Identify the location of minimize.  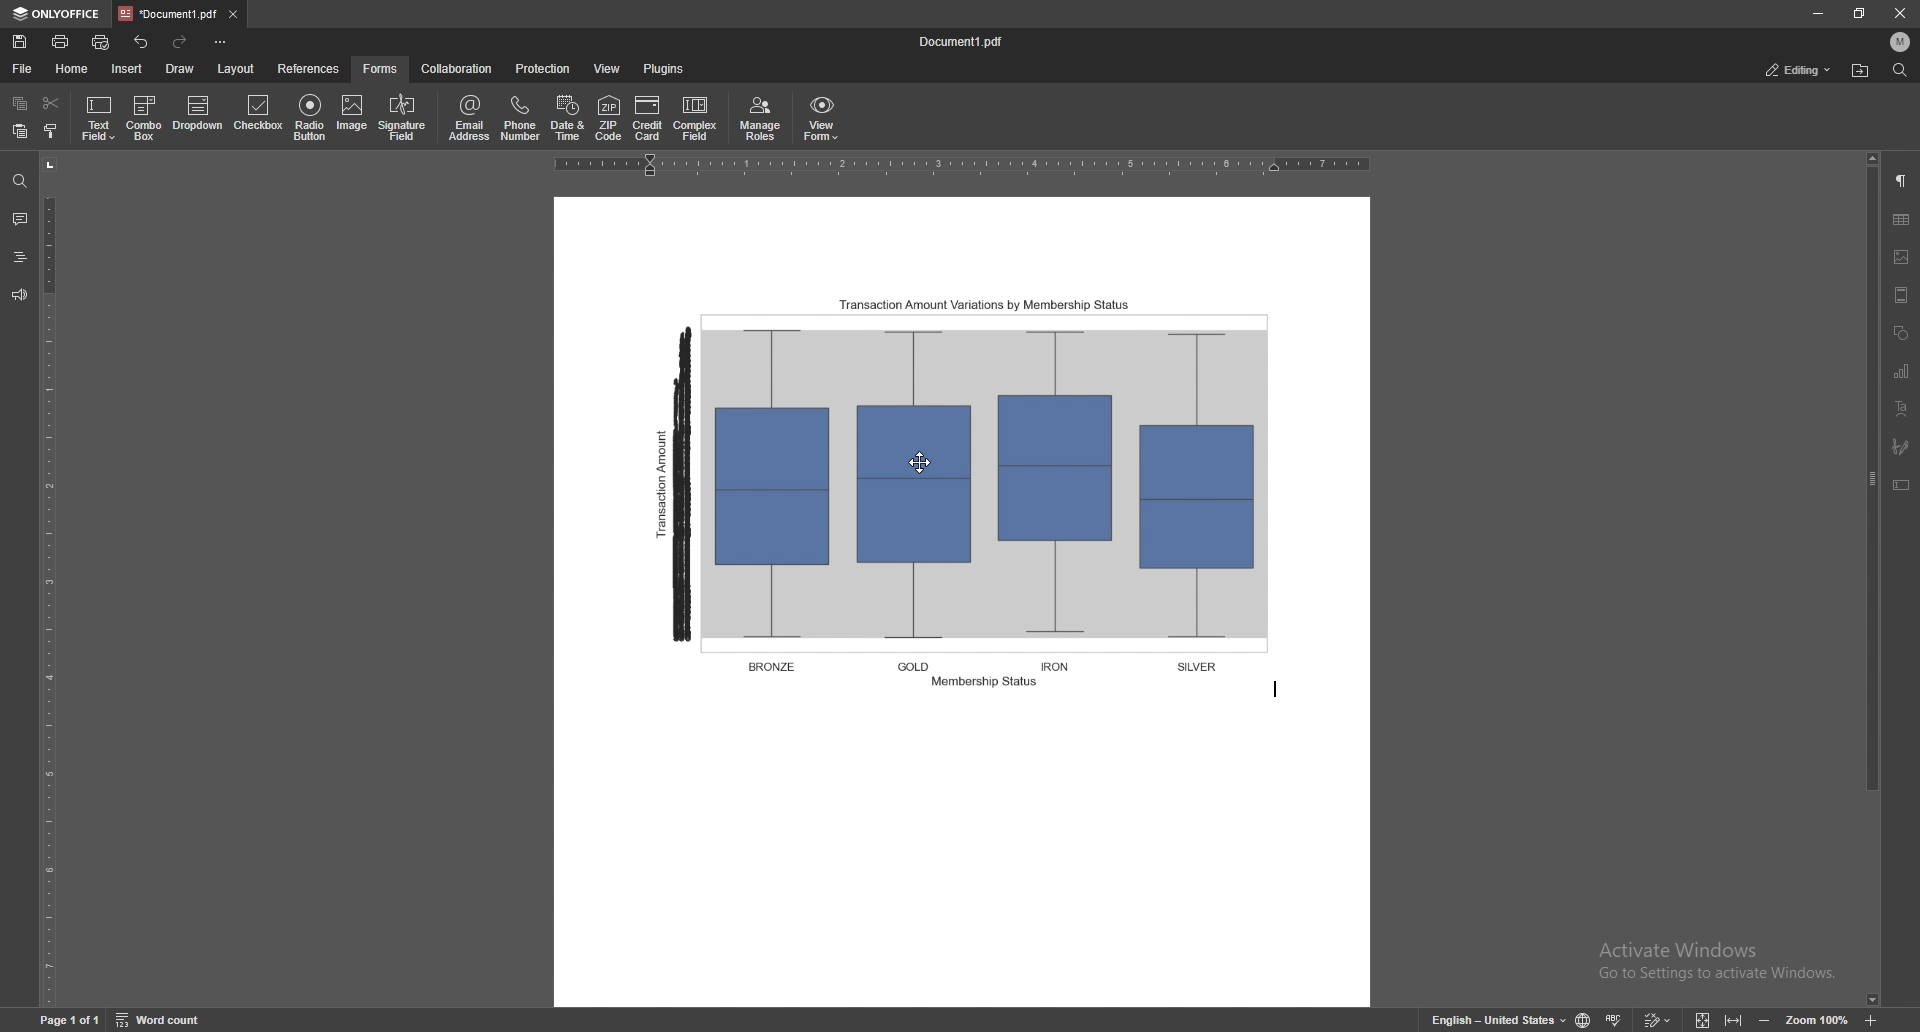
(1817, 14).